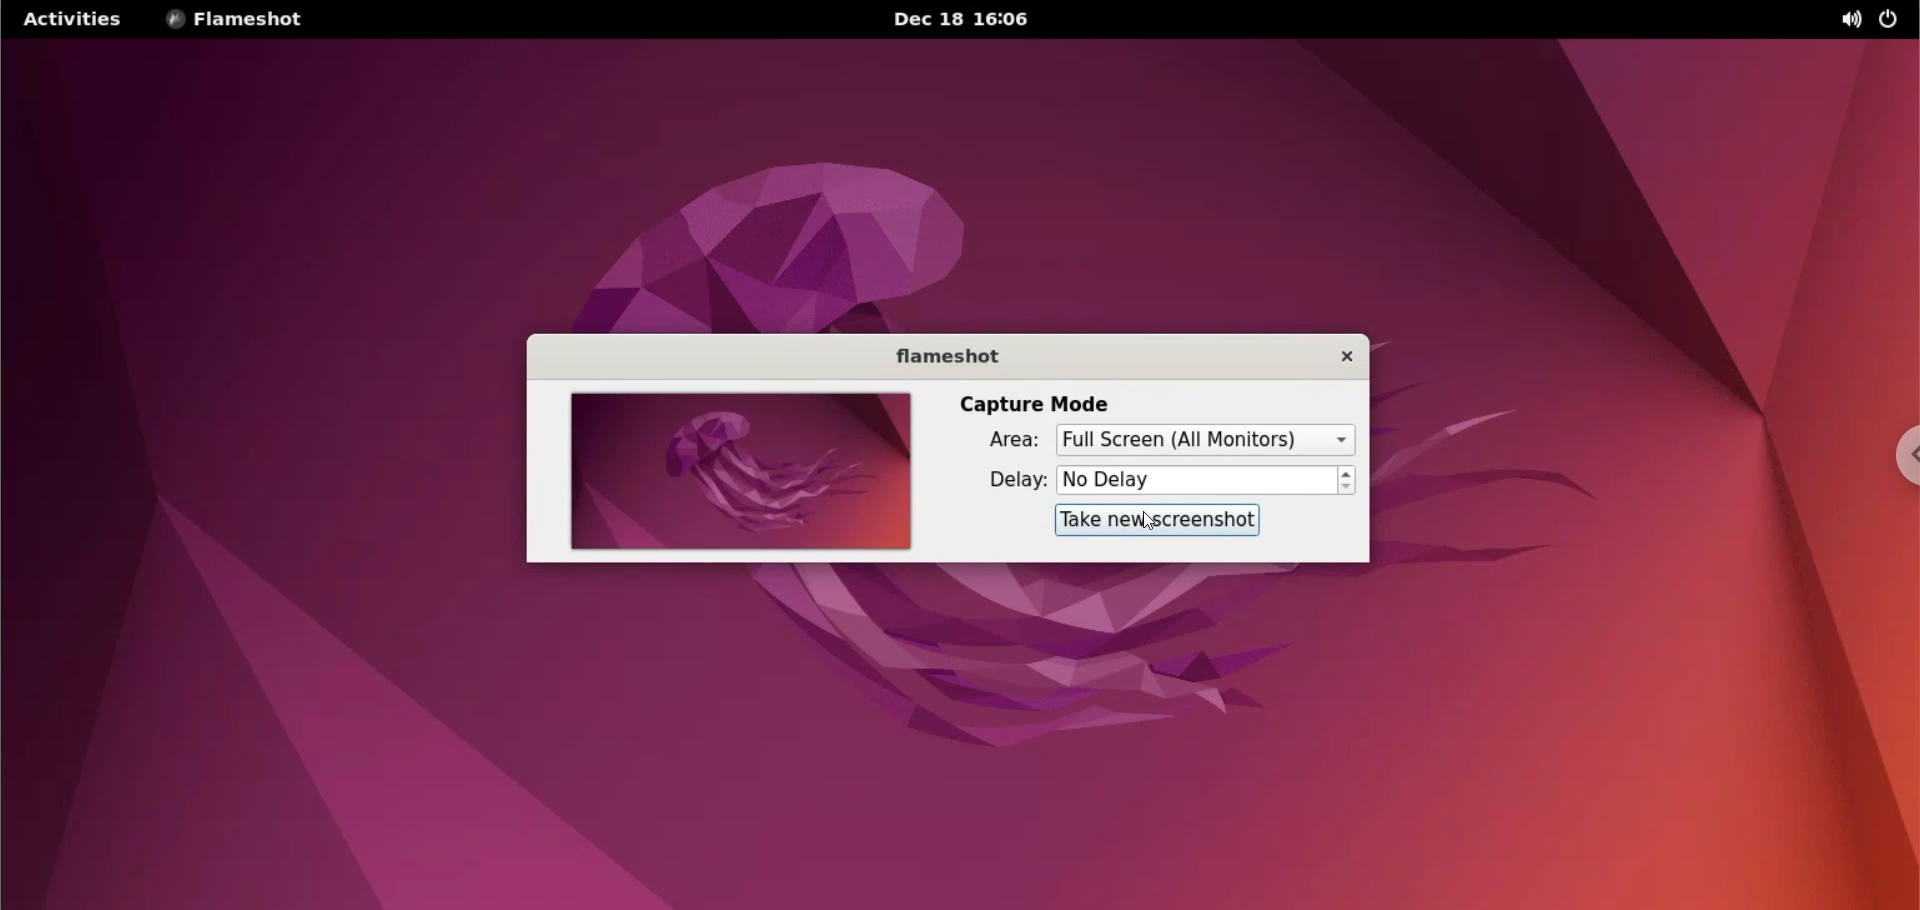 Image resolution: width=1920 pixels, height=910 pixels. What do you see at coordinates (71, 19) in the screenshot?
I see `ACTIVITIES` at bounding box center [71, 19].